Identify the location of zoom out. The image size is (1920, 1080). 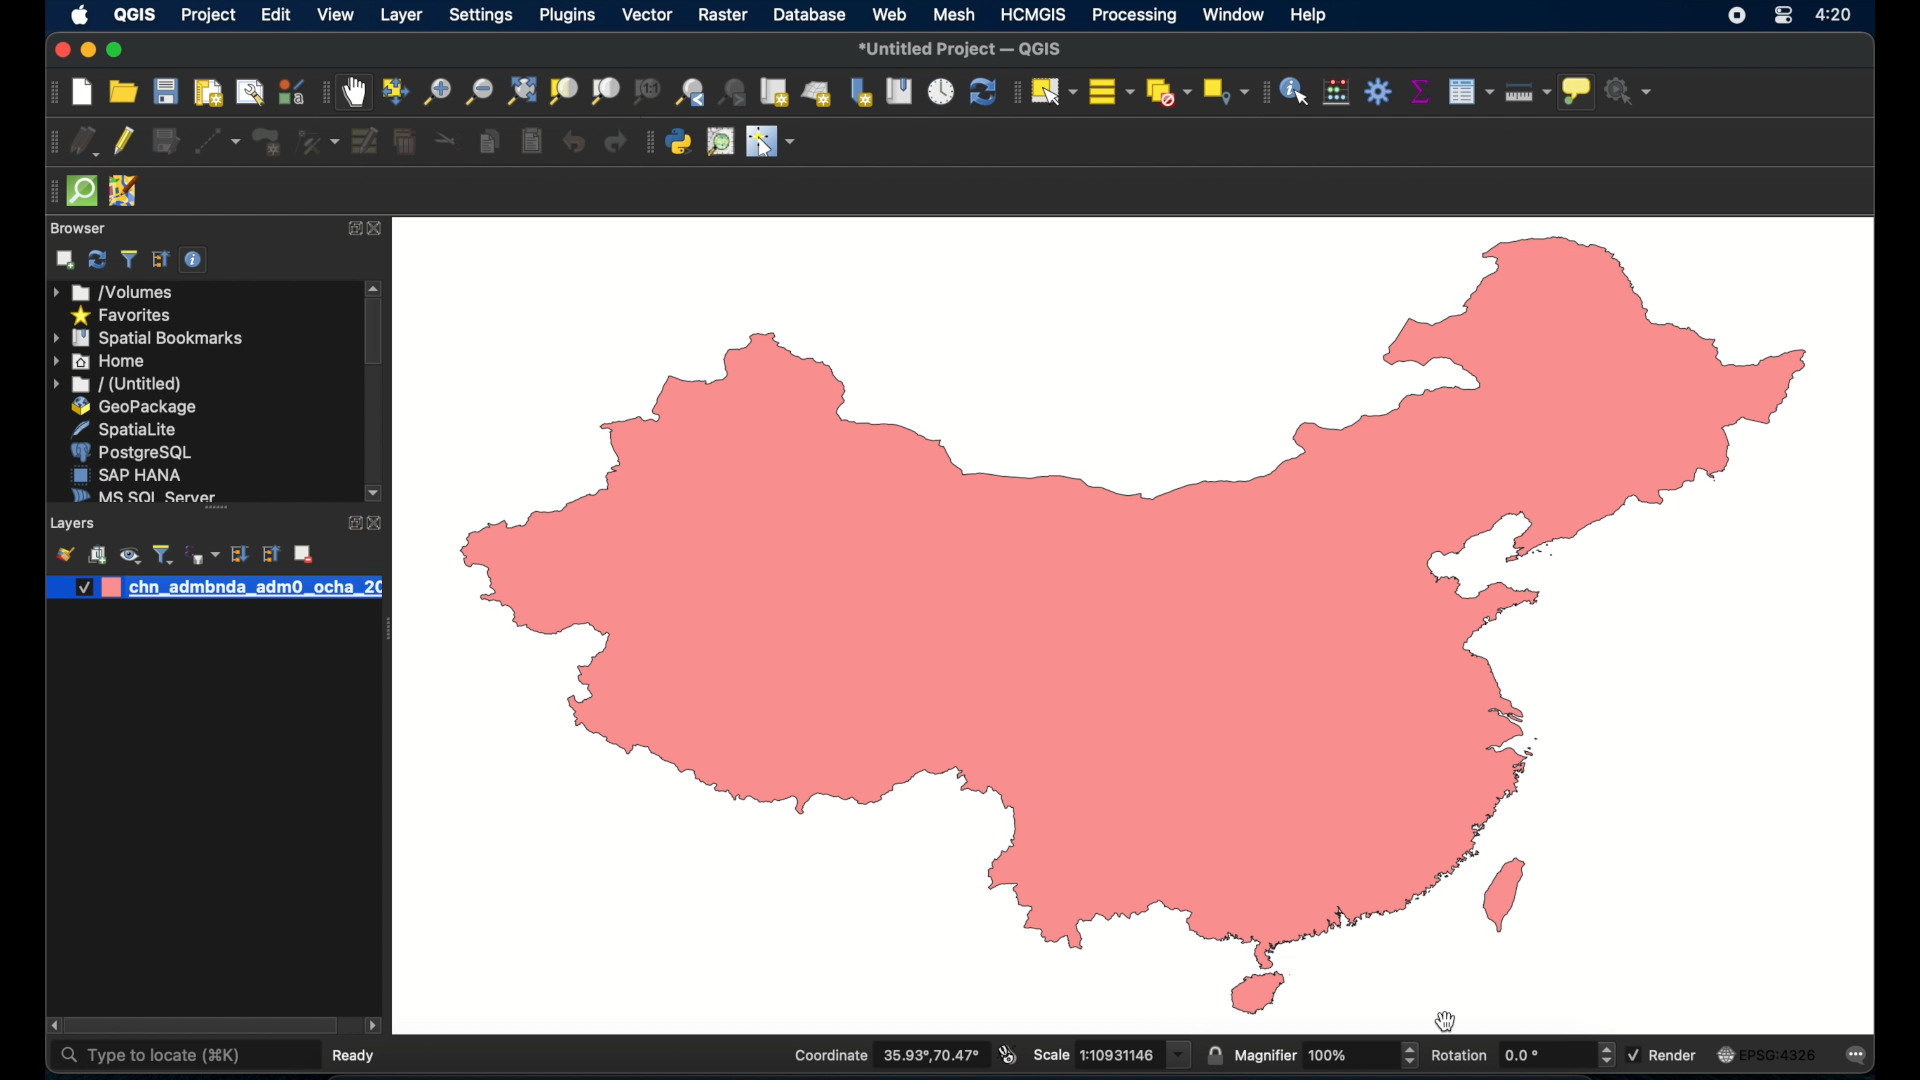
(476, 92).